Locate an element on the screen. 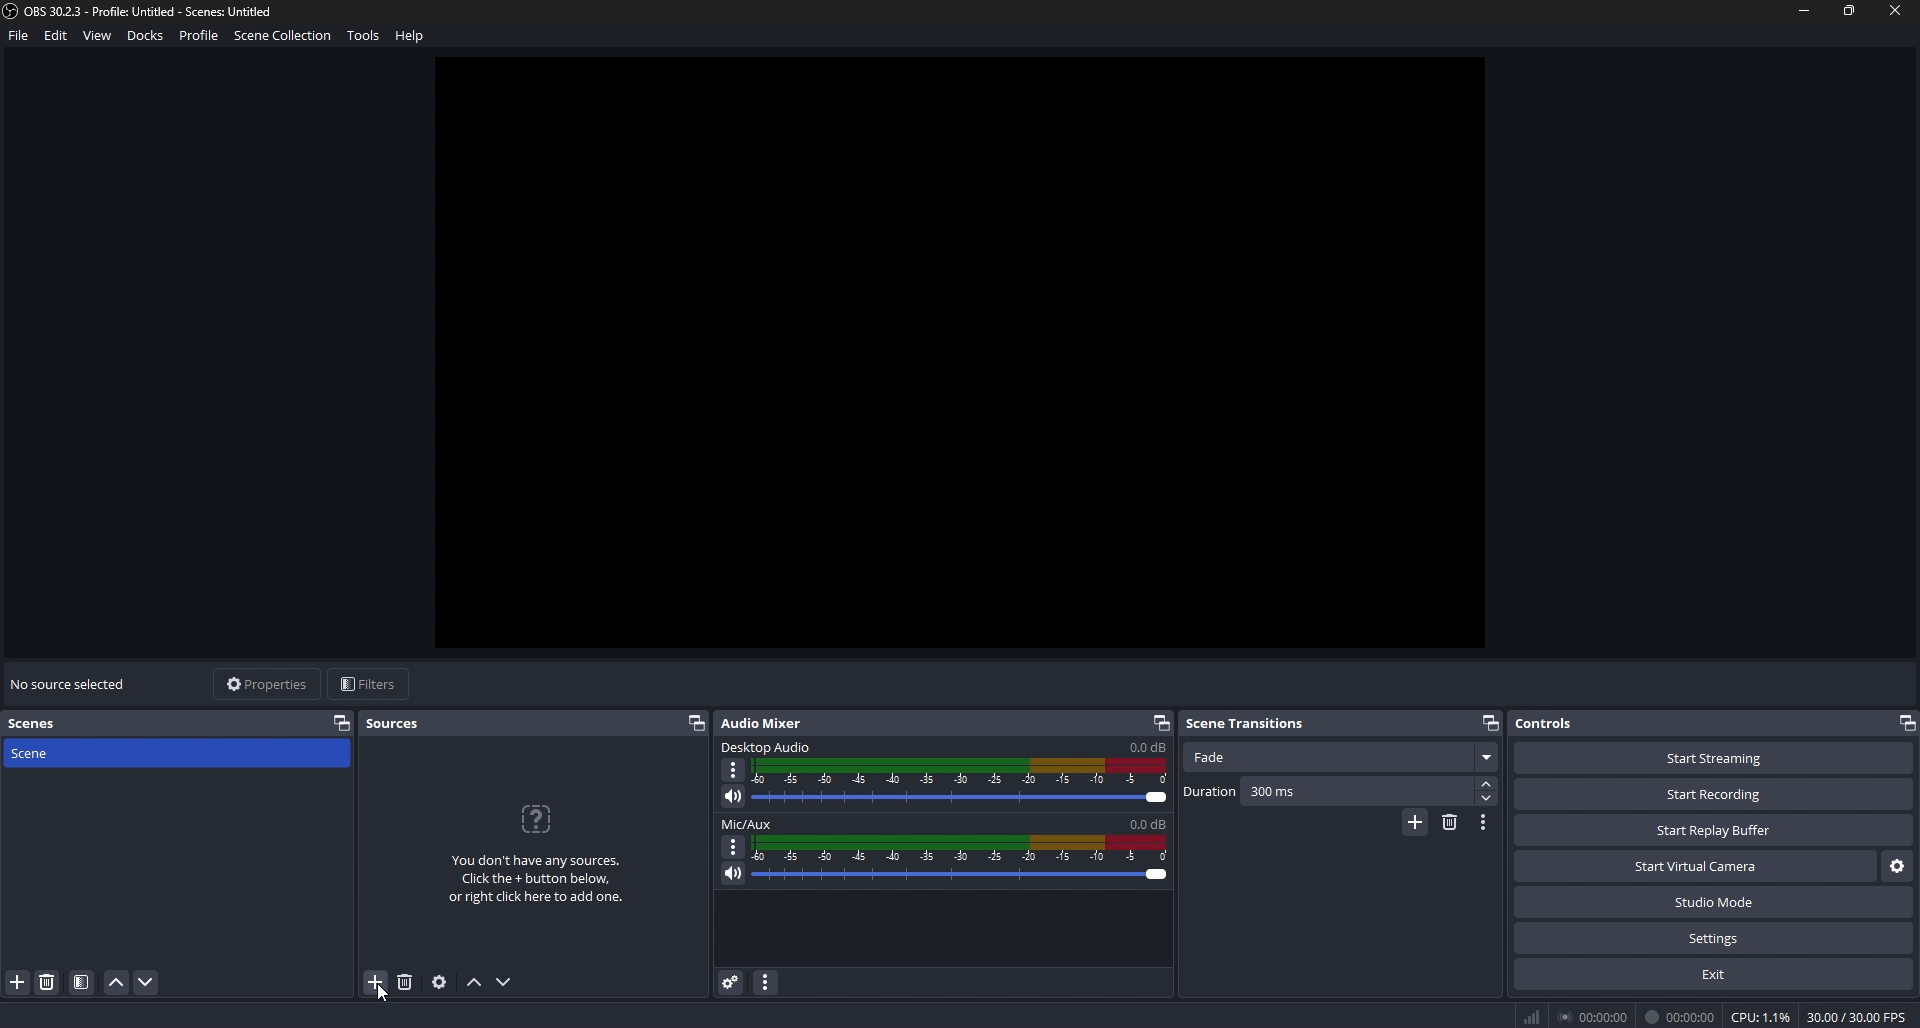 The image size is (1920, 1028). fade is located at coordinates (1342, 759).